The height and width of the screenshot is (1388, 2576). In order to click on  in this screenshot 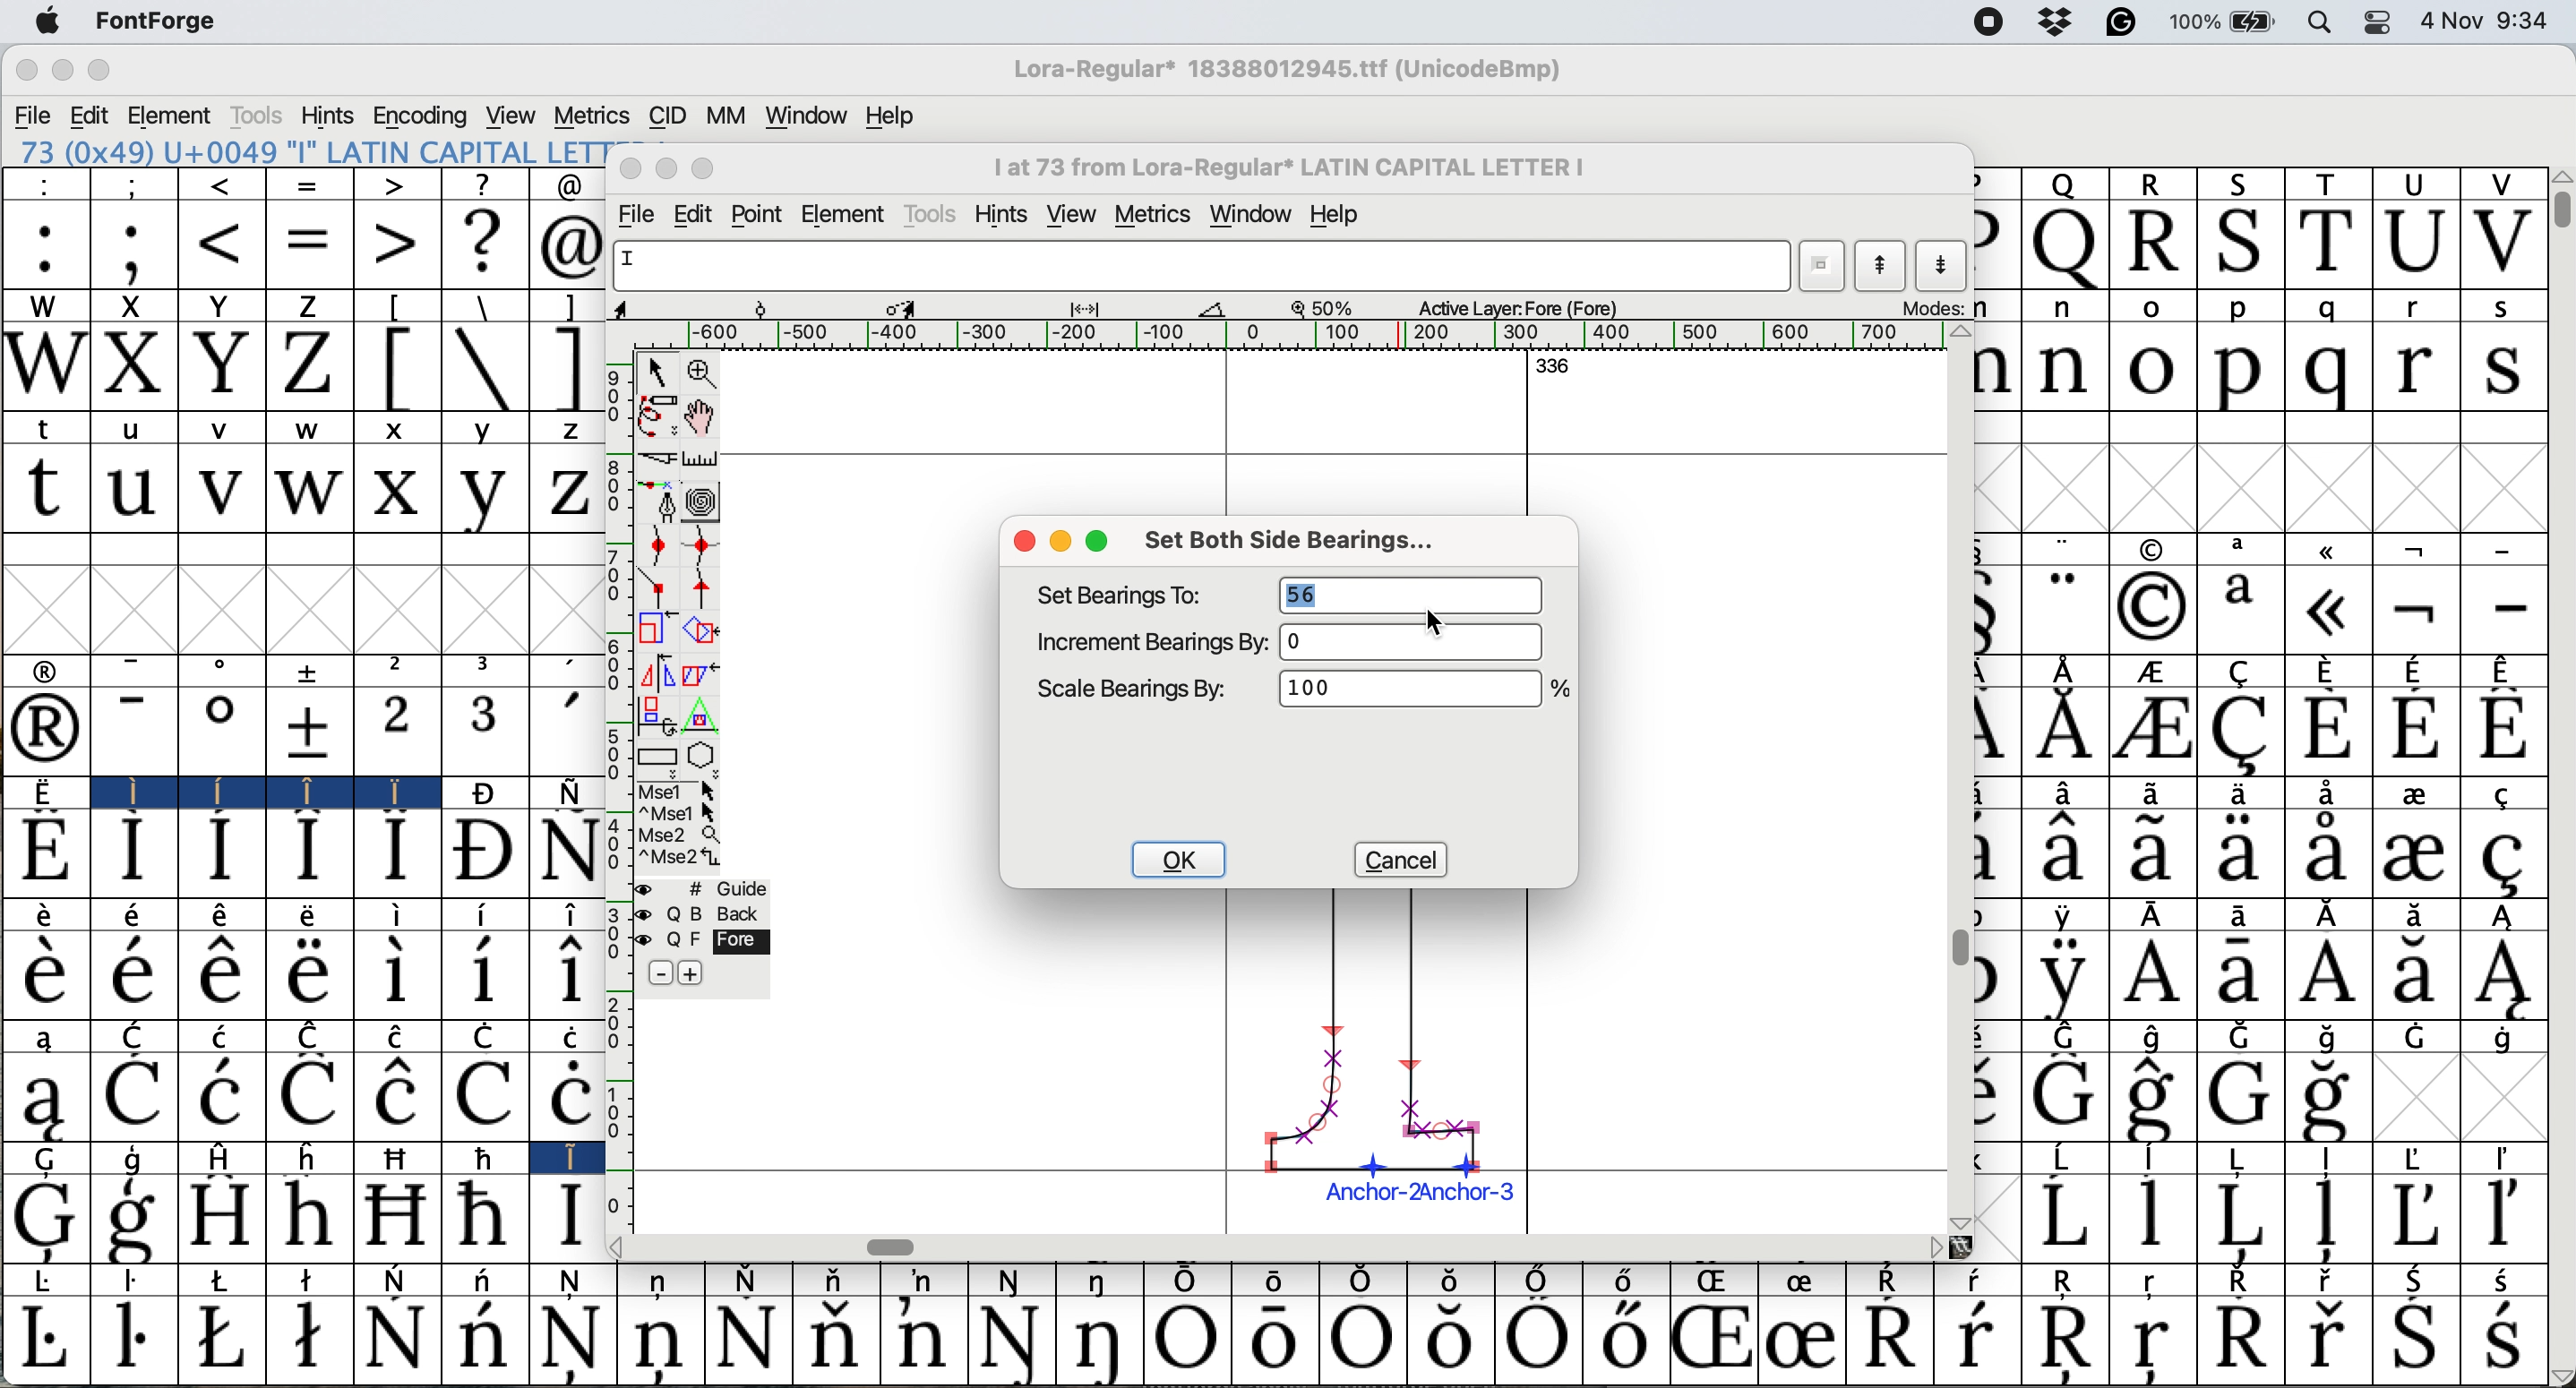, I will do `click(665, 306)`.